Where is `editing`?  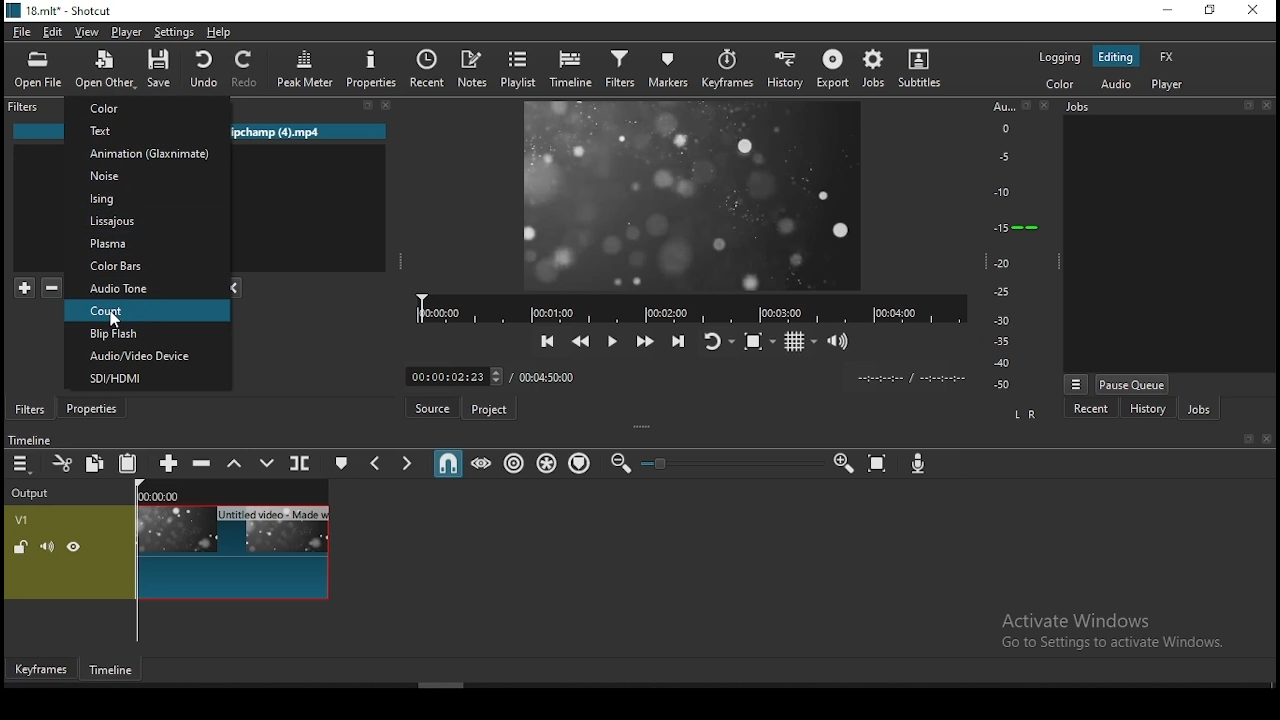 editing is located at coordinates (1116, 56).